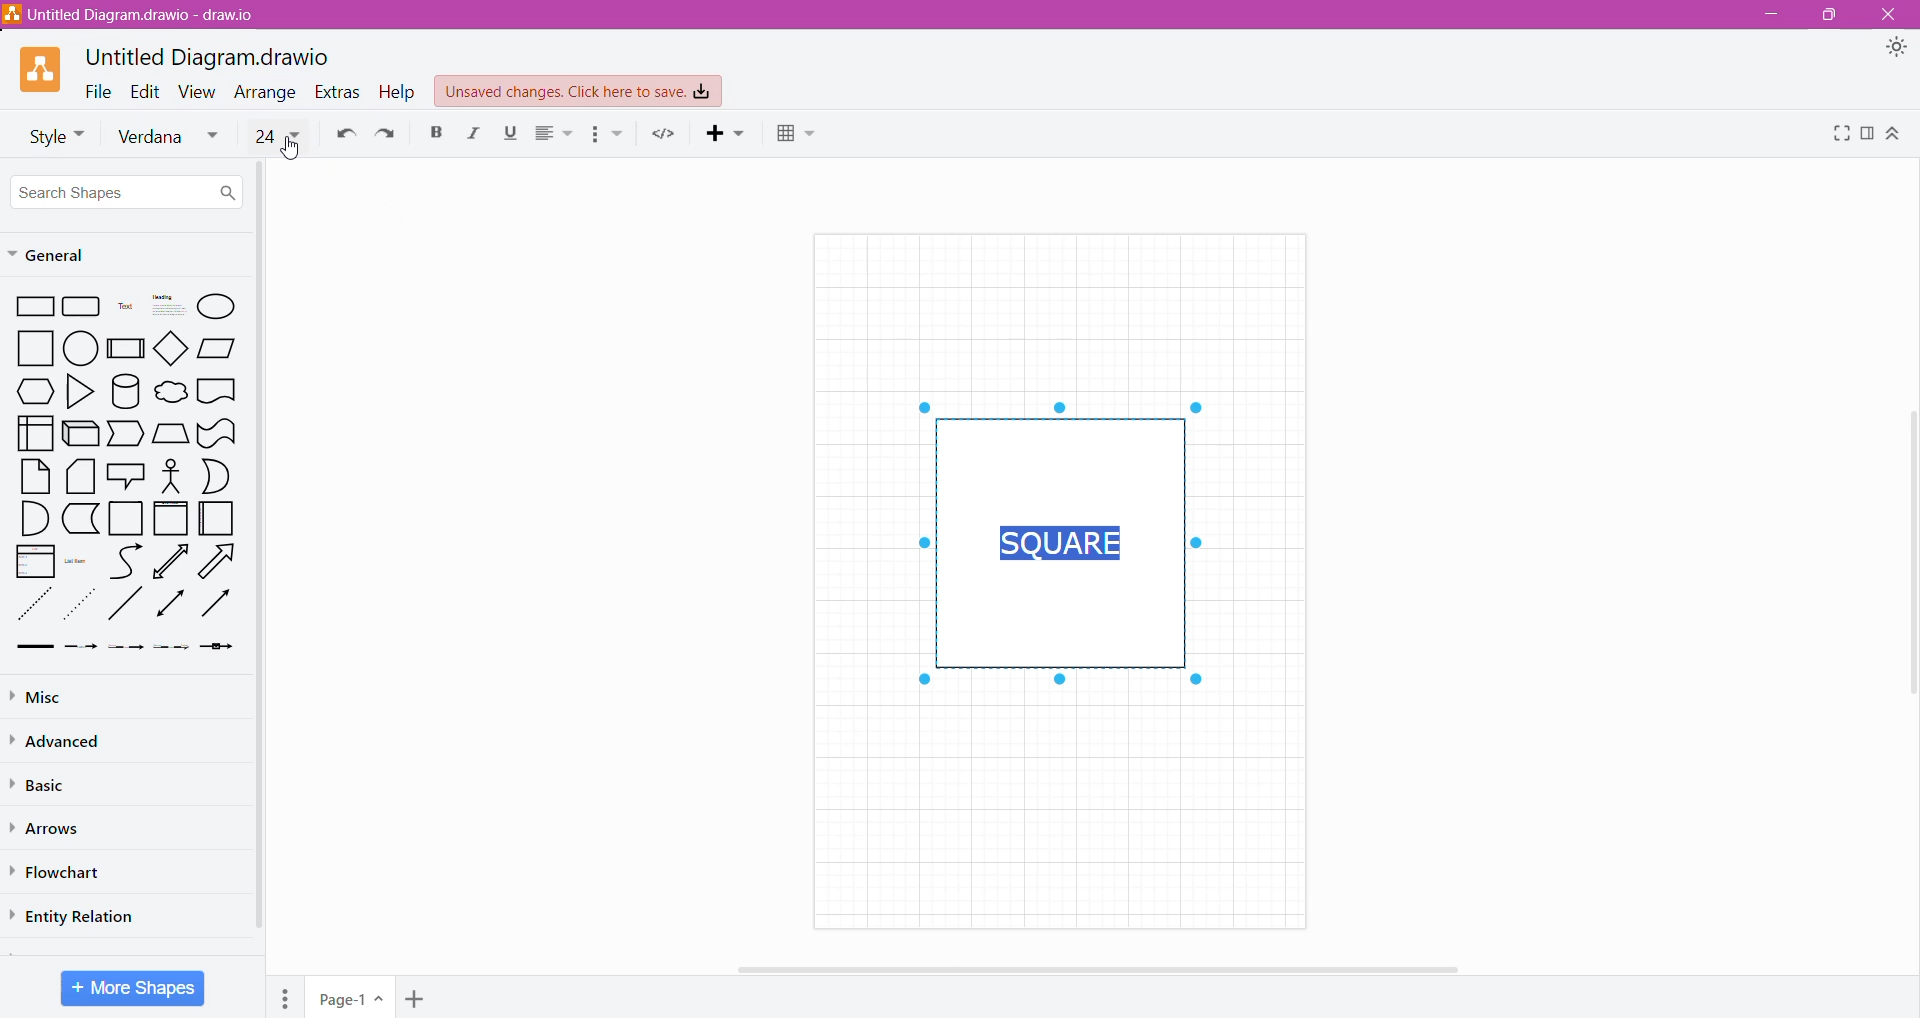 Image resolution: width=1920 pixels, height=1018 pixels. I want to click on General, so click(67, 254).